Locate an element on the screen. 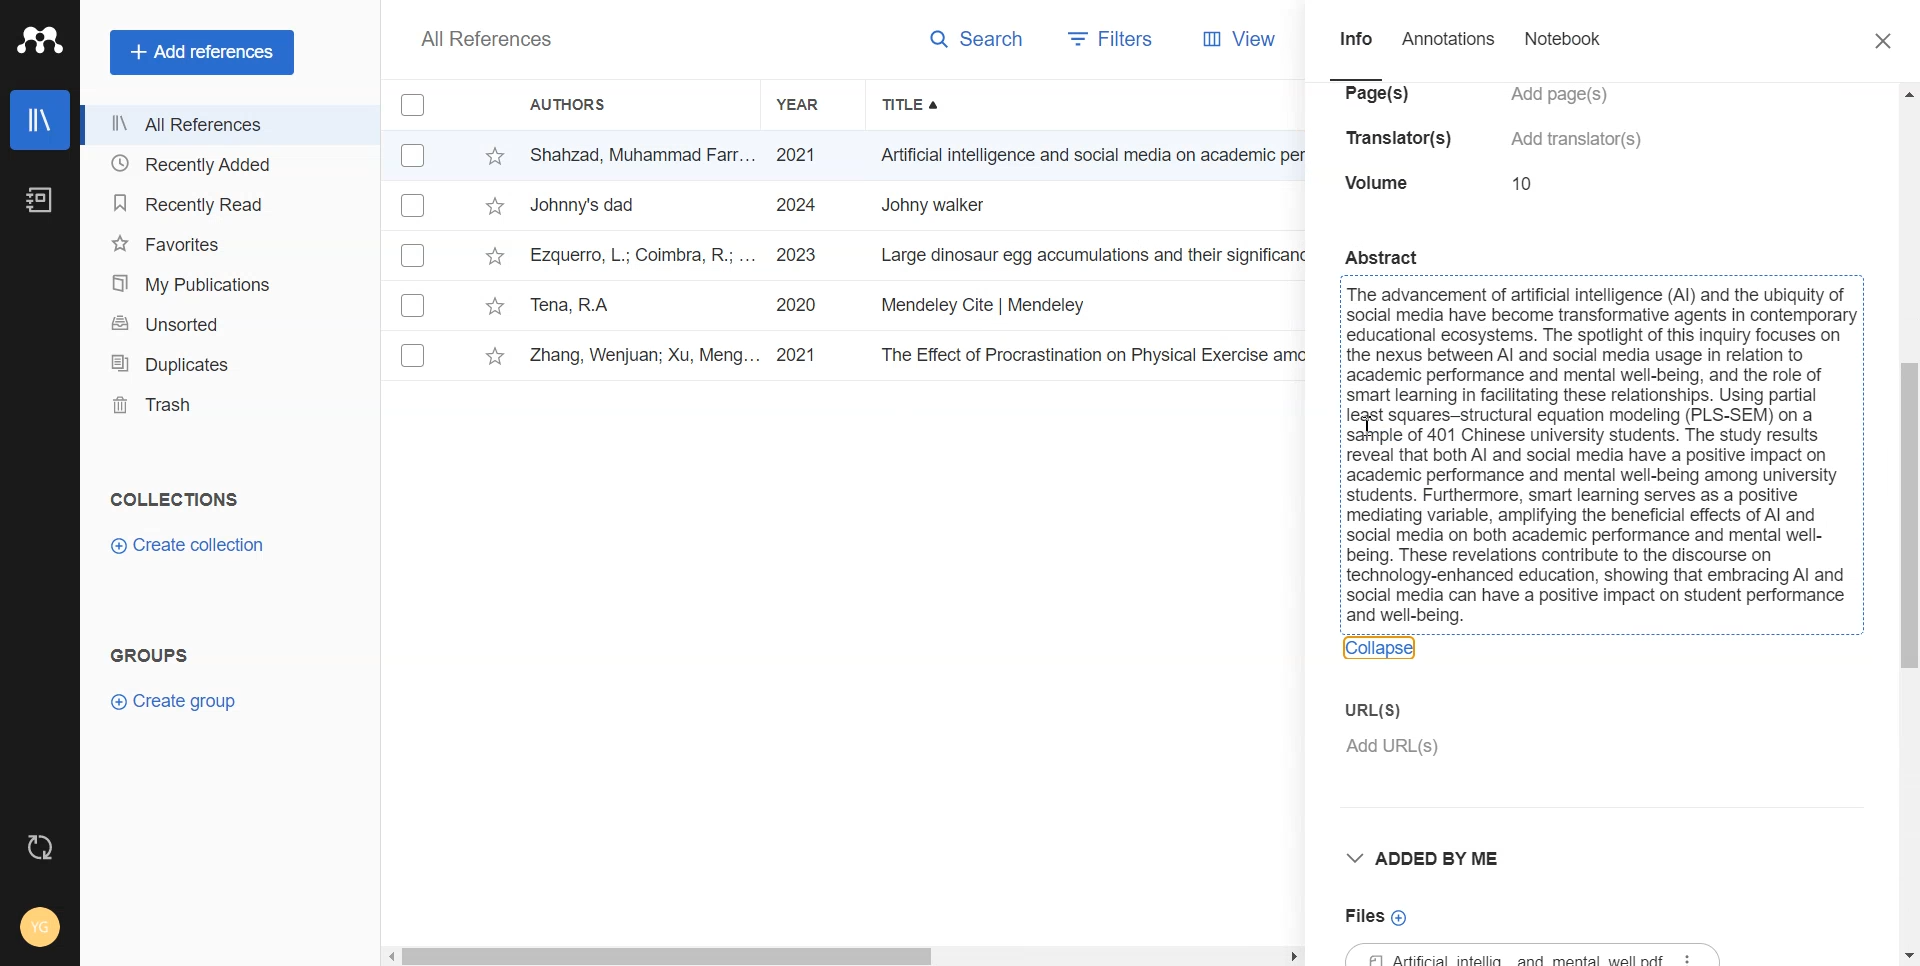 This screenshot has height=966, width=1920. cursor is located at coordinates (1370, 429).